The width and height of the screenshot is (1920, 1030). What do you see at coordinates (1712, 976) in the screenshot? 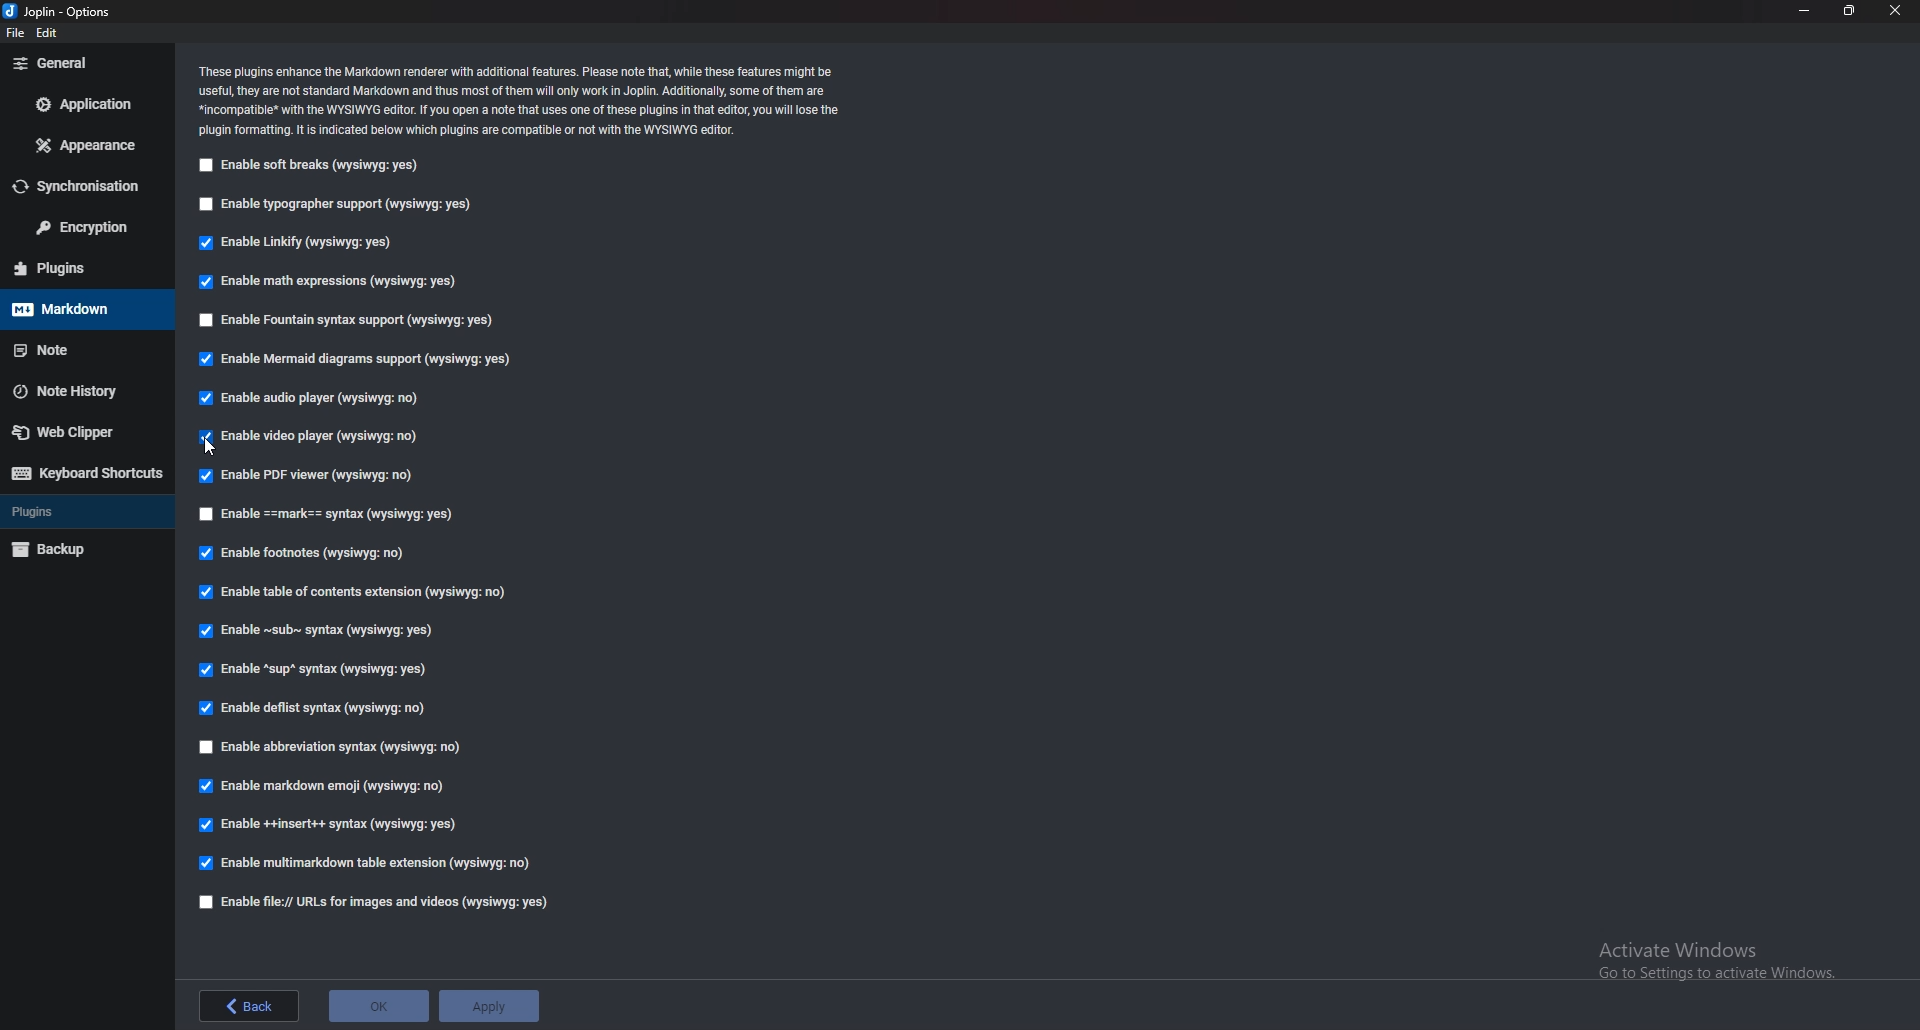
I see `Go to Settings to activate Windows.` at bounding box center [1712, 976].